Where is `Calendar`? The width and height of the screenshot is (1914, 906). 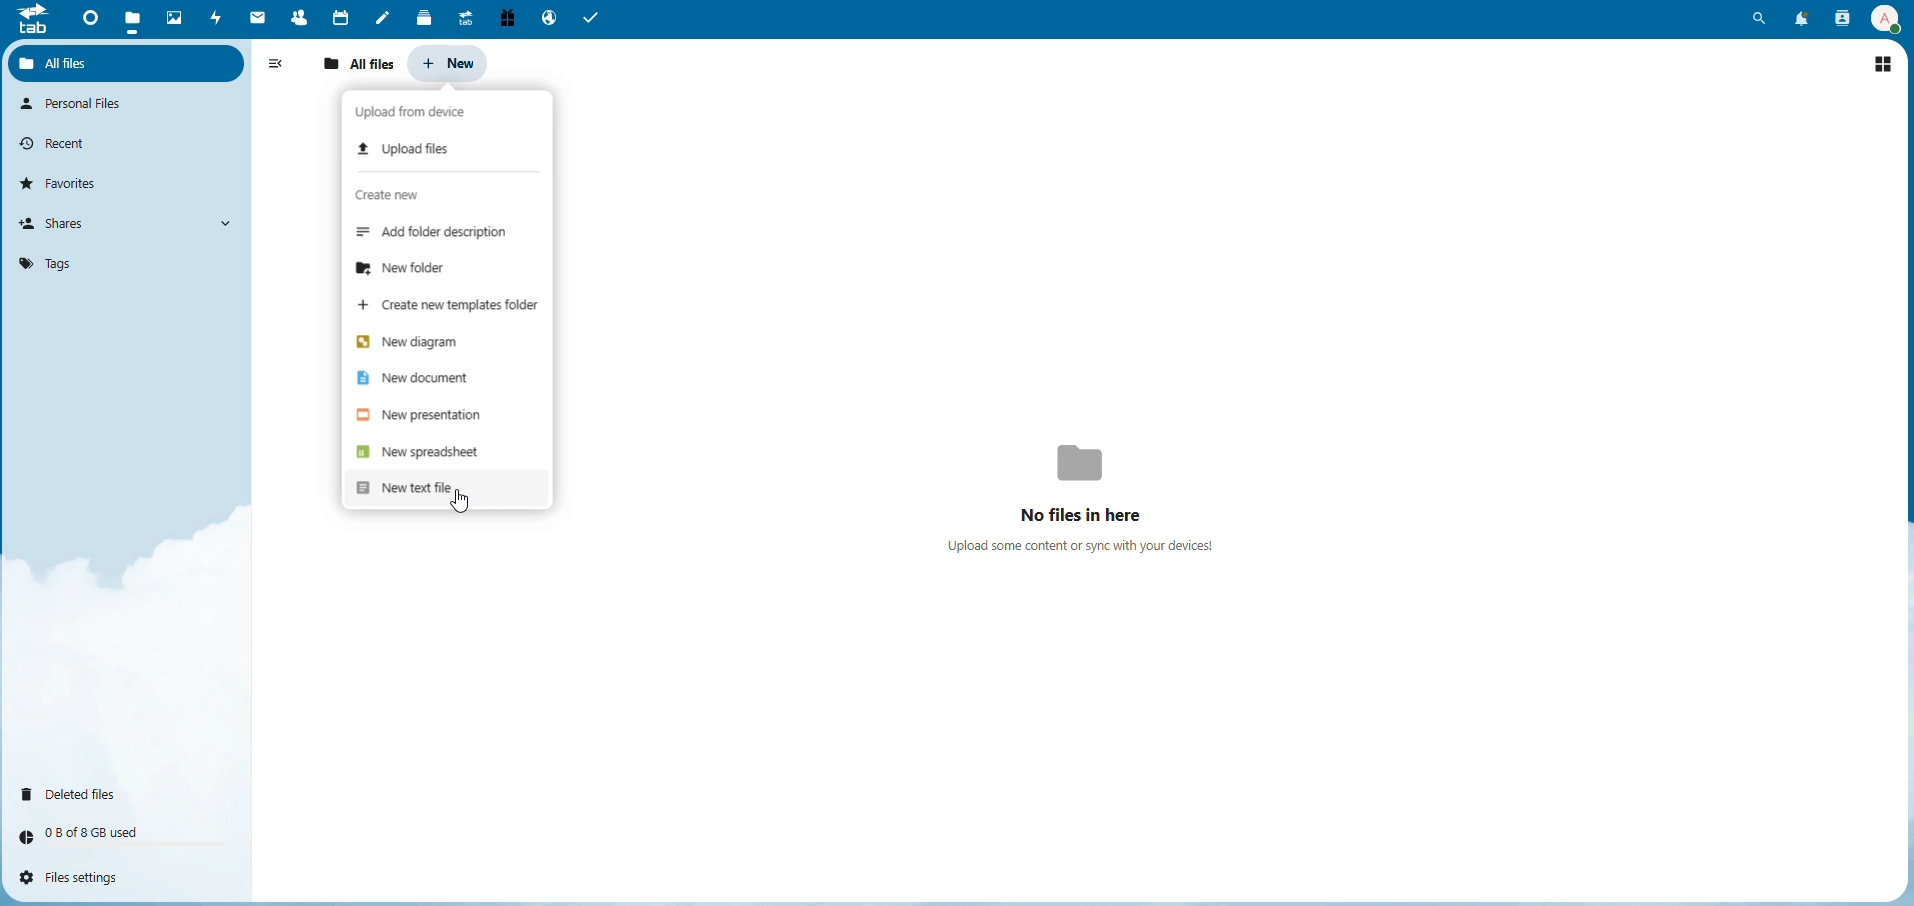 Calendar is located at coordinates (339, 16).